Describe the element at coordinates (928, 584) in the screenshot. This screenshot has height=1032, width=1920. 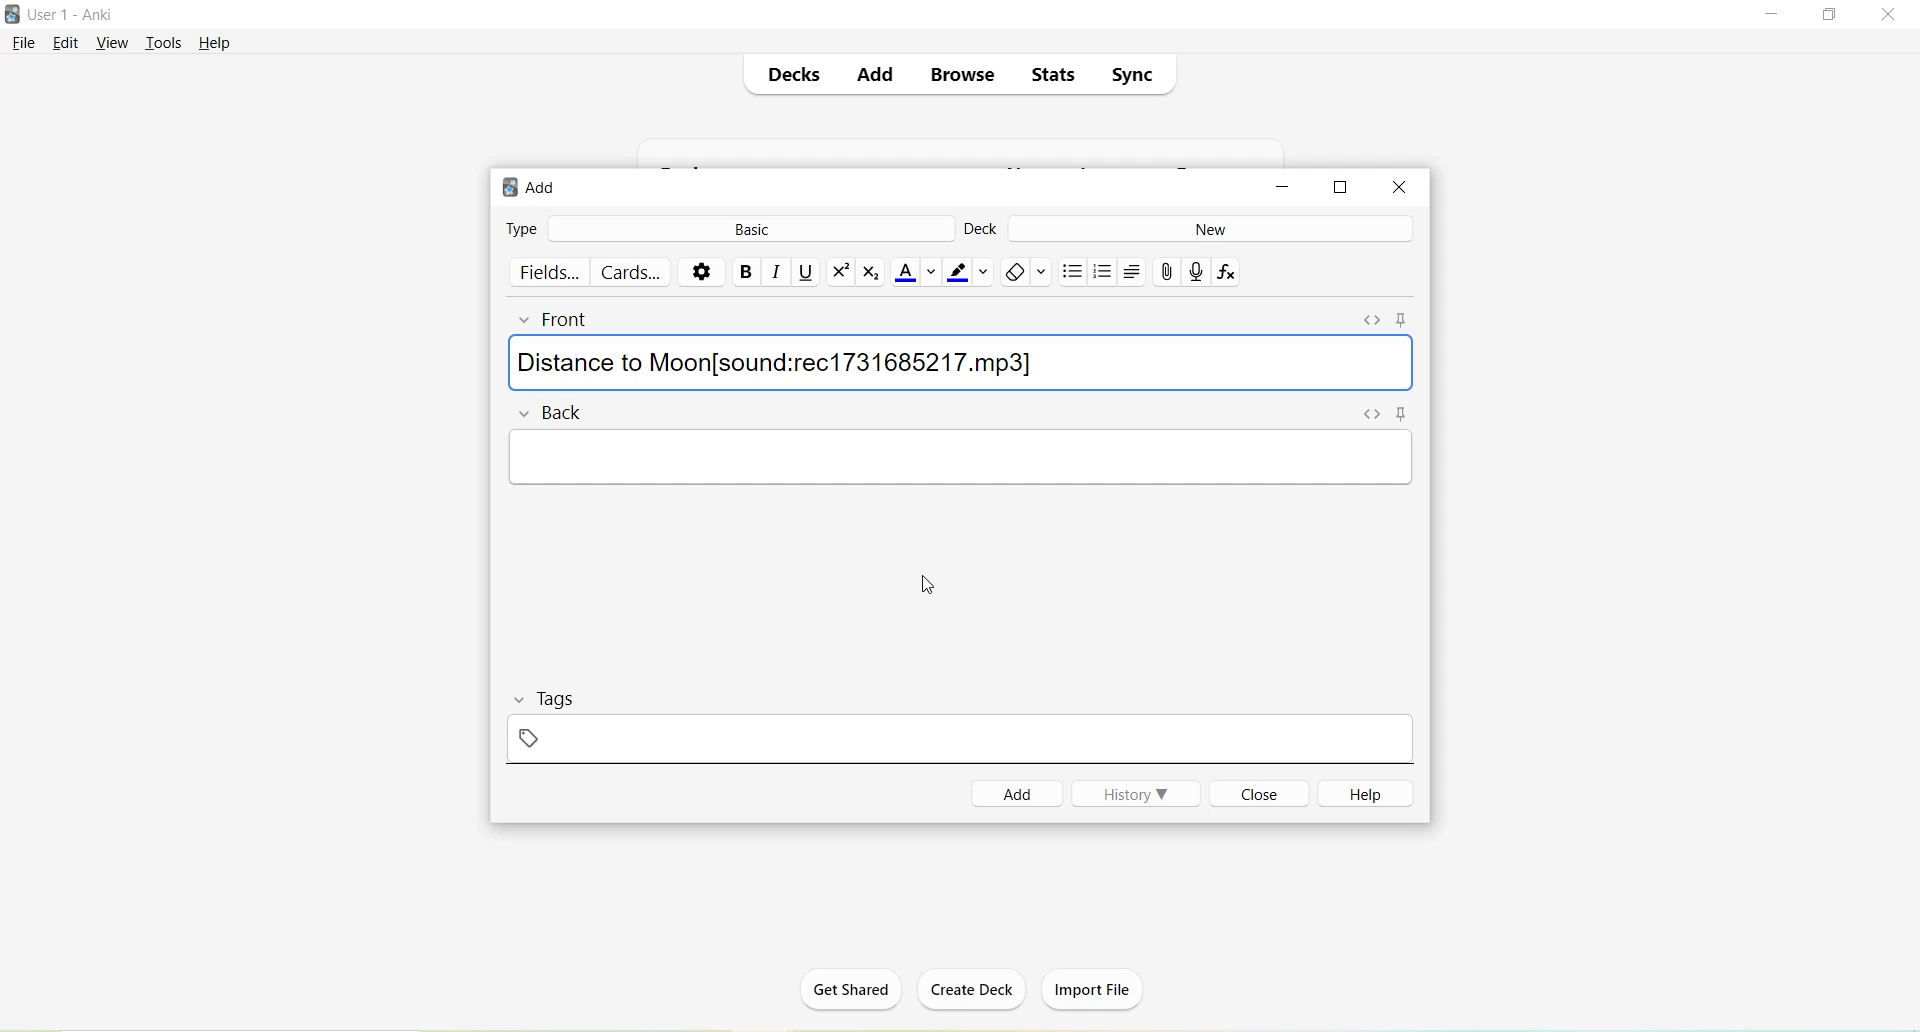
I see `cursor` at that location.